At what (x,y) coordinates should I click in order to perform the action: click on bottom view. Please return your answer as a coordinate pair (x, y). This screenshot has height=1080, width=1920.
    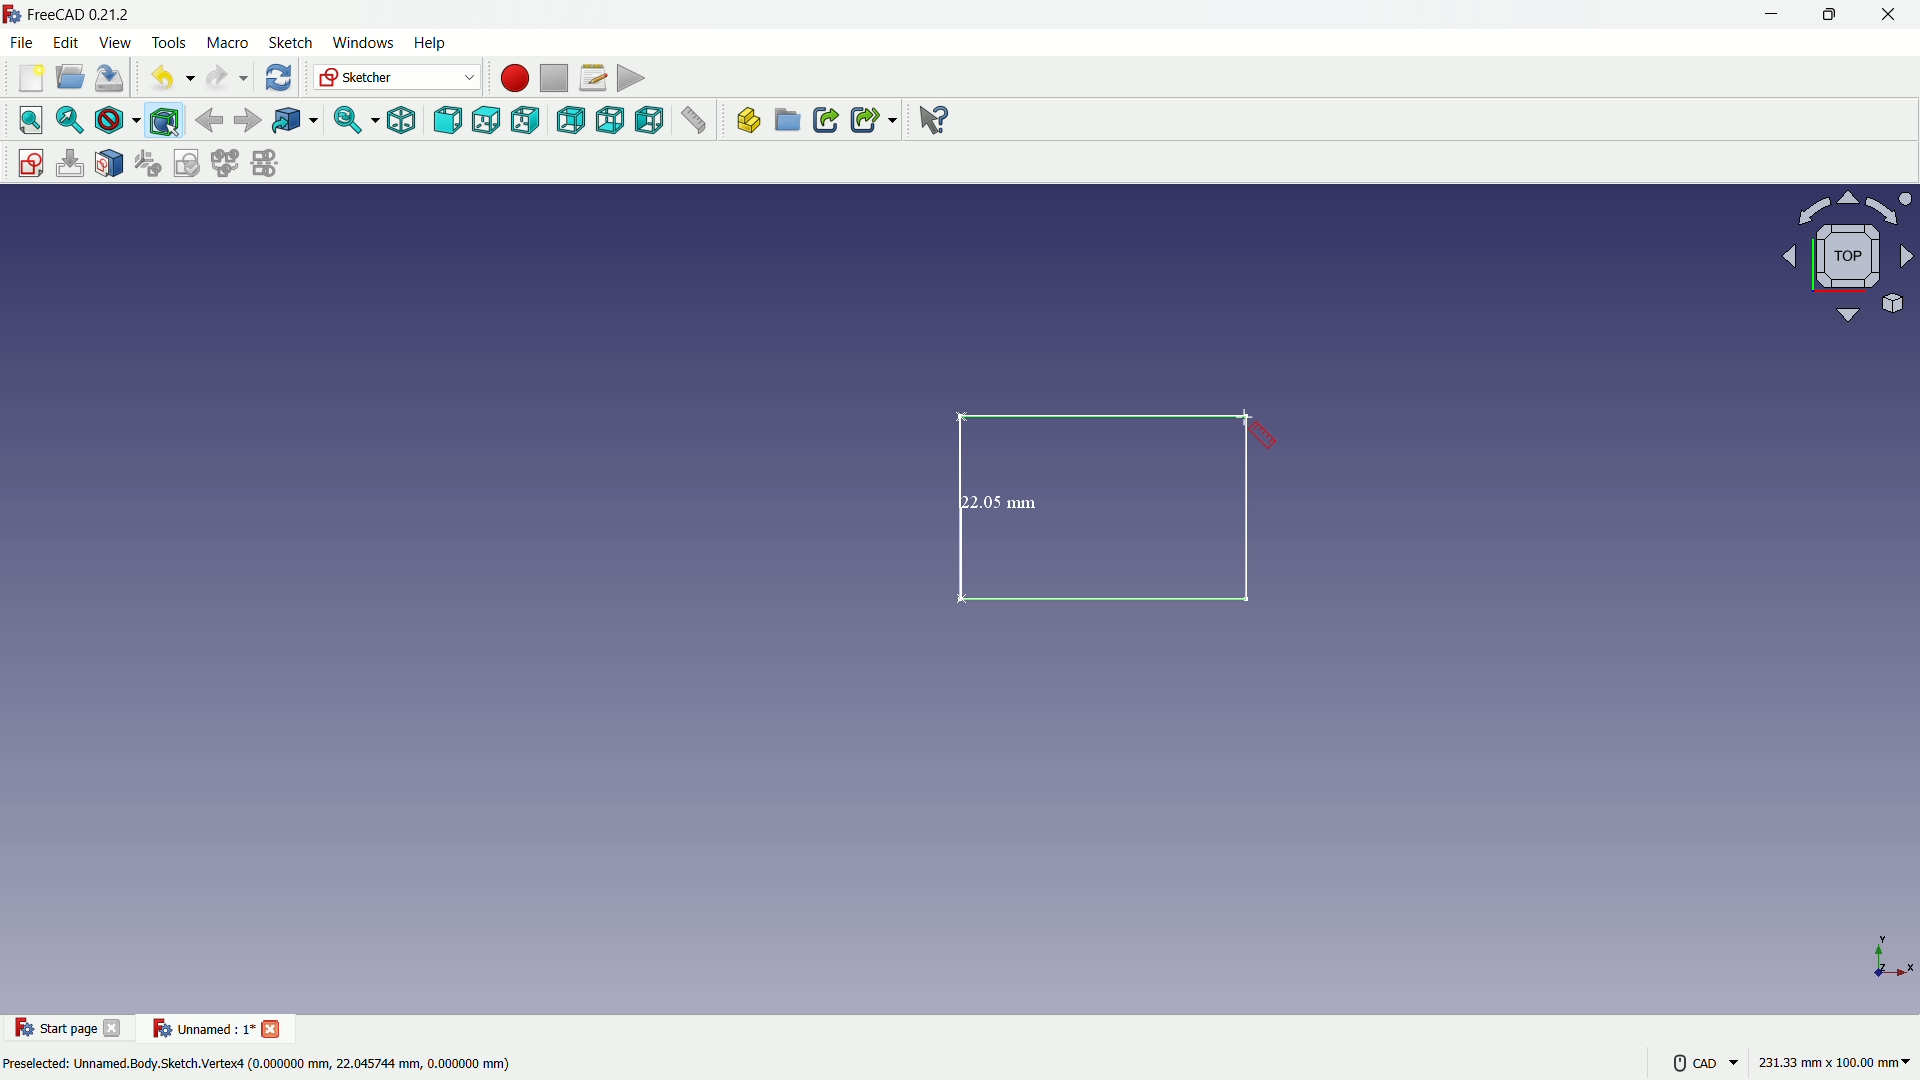
    Looking at the image, I should click on (611, 122).